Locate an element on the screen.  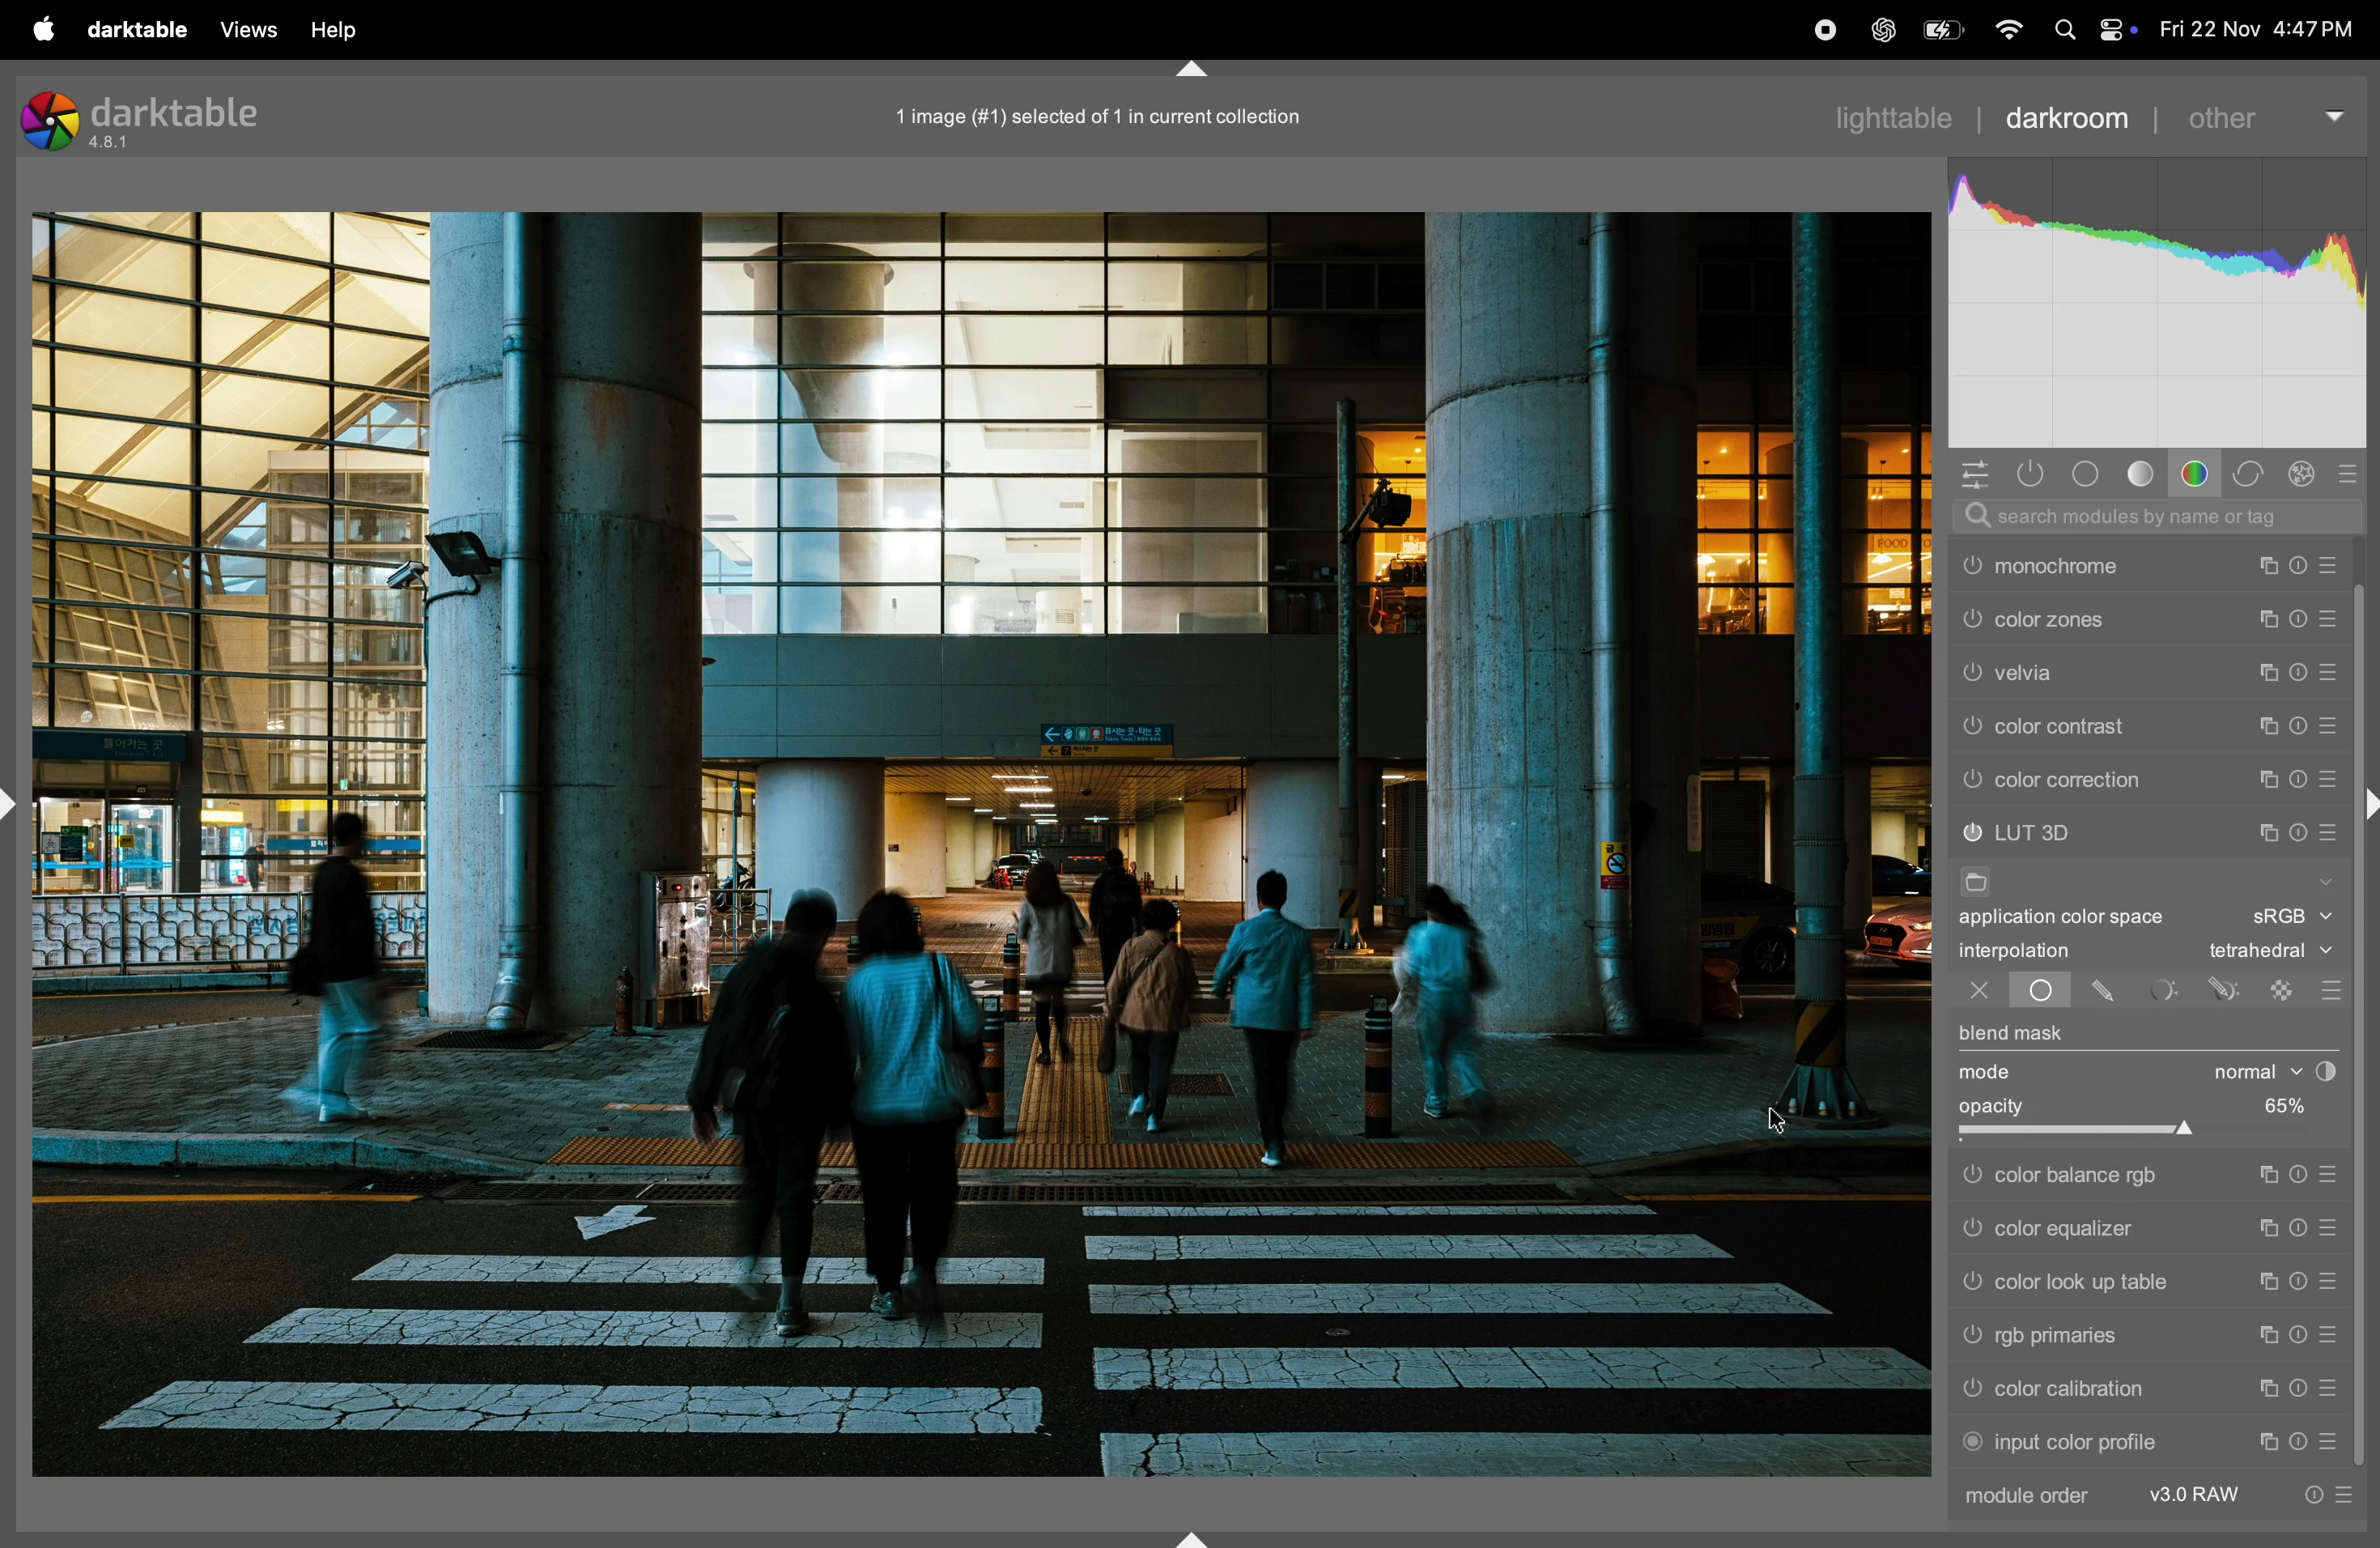
reset is located at coordinates (2299, 1337).